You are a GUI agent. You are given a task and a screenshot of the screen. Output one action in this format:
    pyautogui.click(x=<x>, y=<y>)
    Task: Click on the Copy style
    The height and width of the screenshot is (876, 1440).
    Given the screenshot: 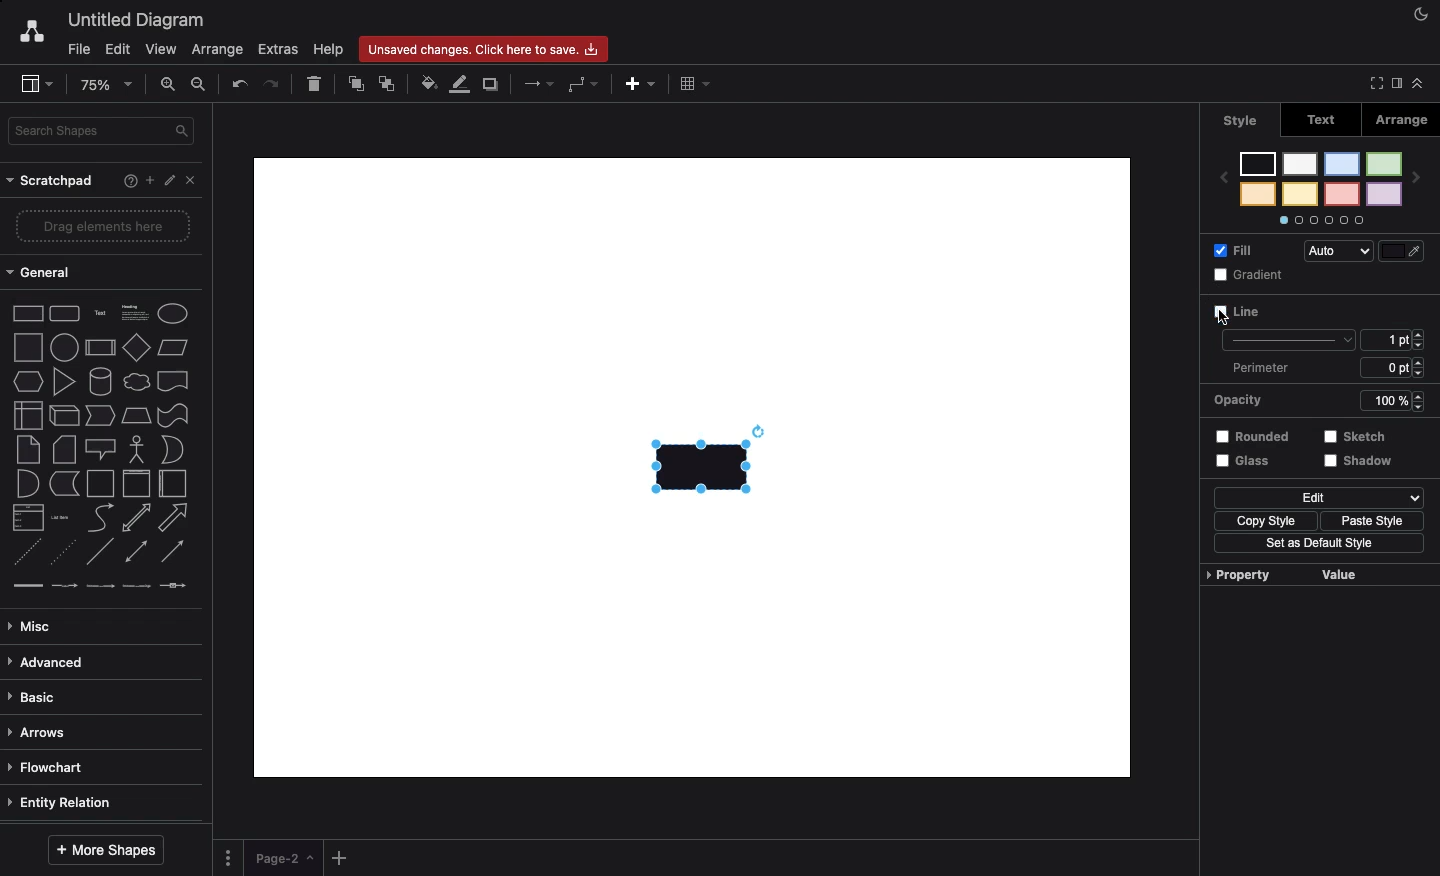 What is the action you would take?
    pyautogui.click(x=1260, y=519)
    